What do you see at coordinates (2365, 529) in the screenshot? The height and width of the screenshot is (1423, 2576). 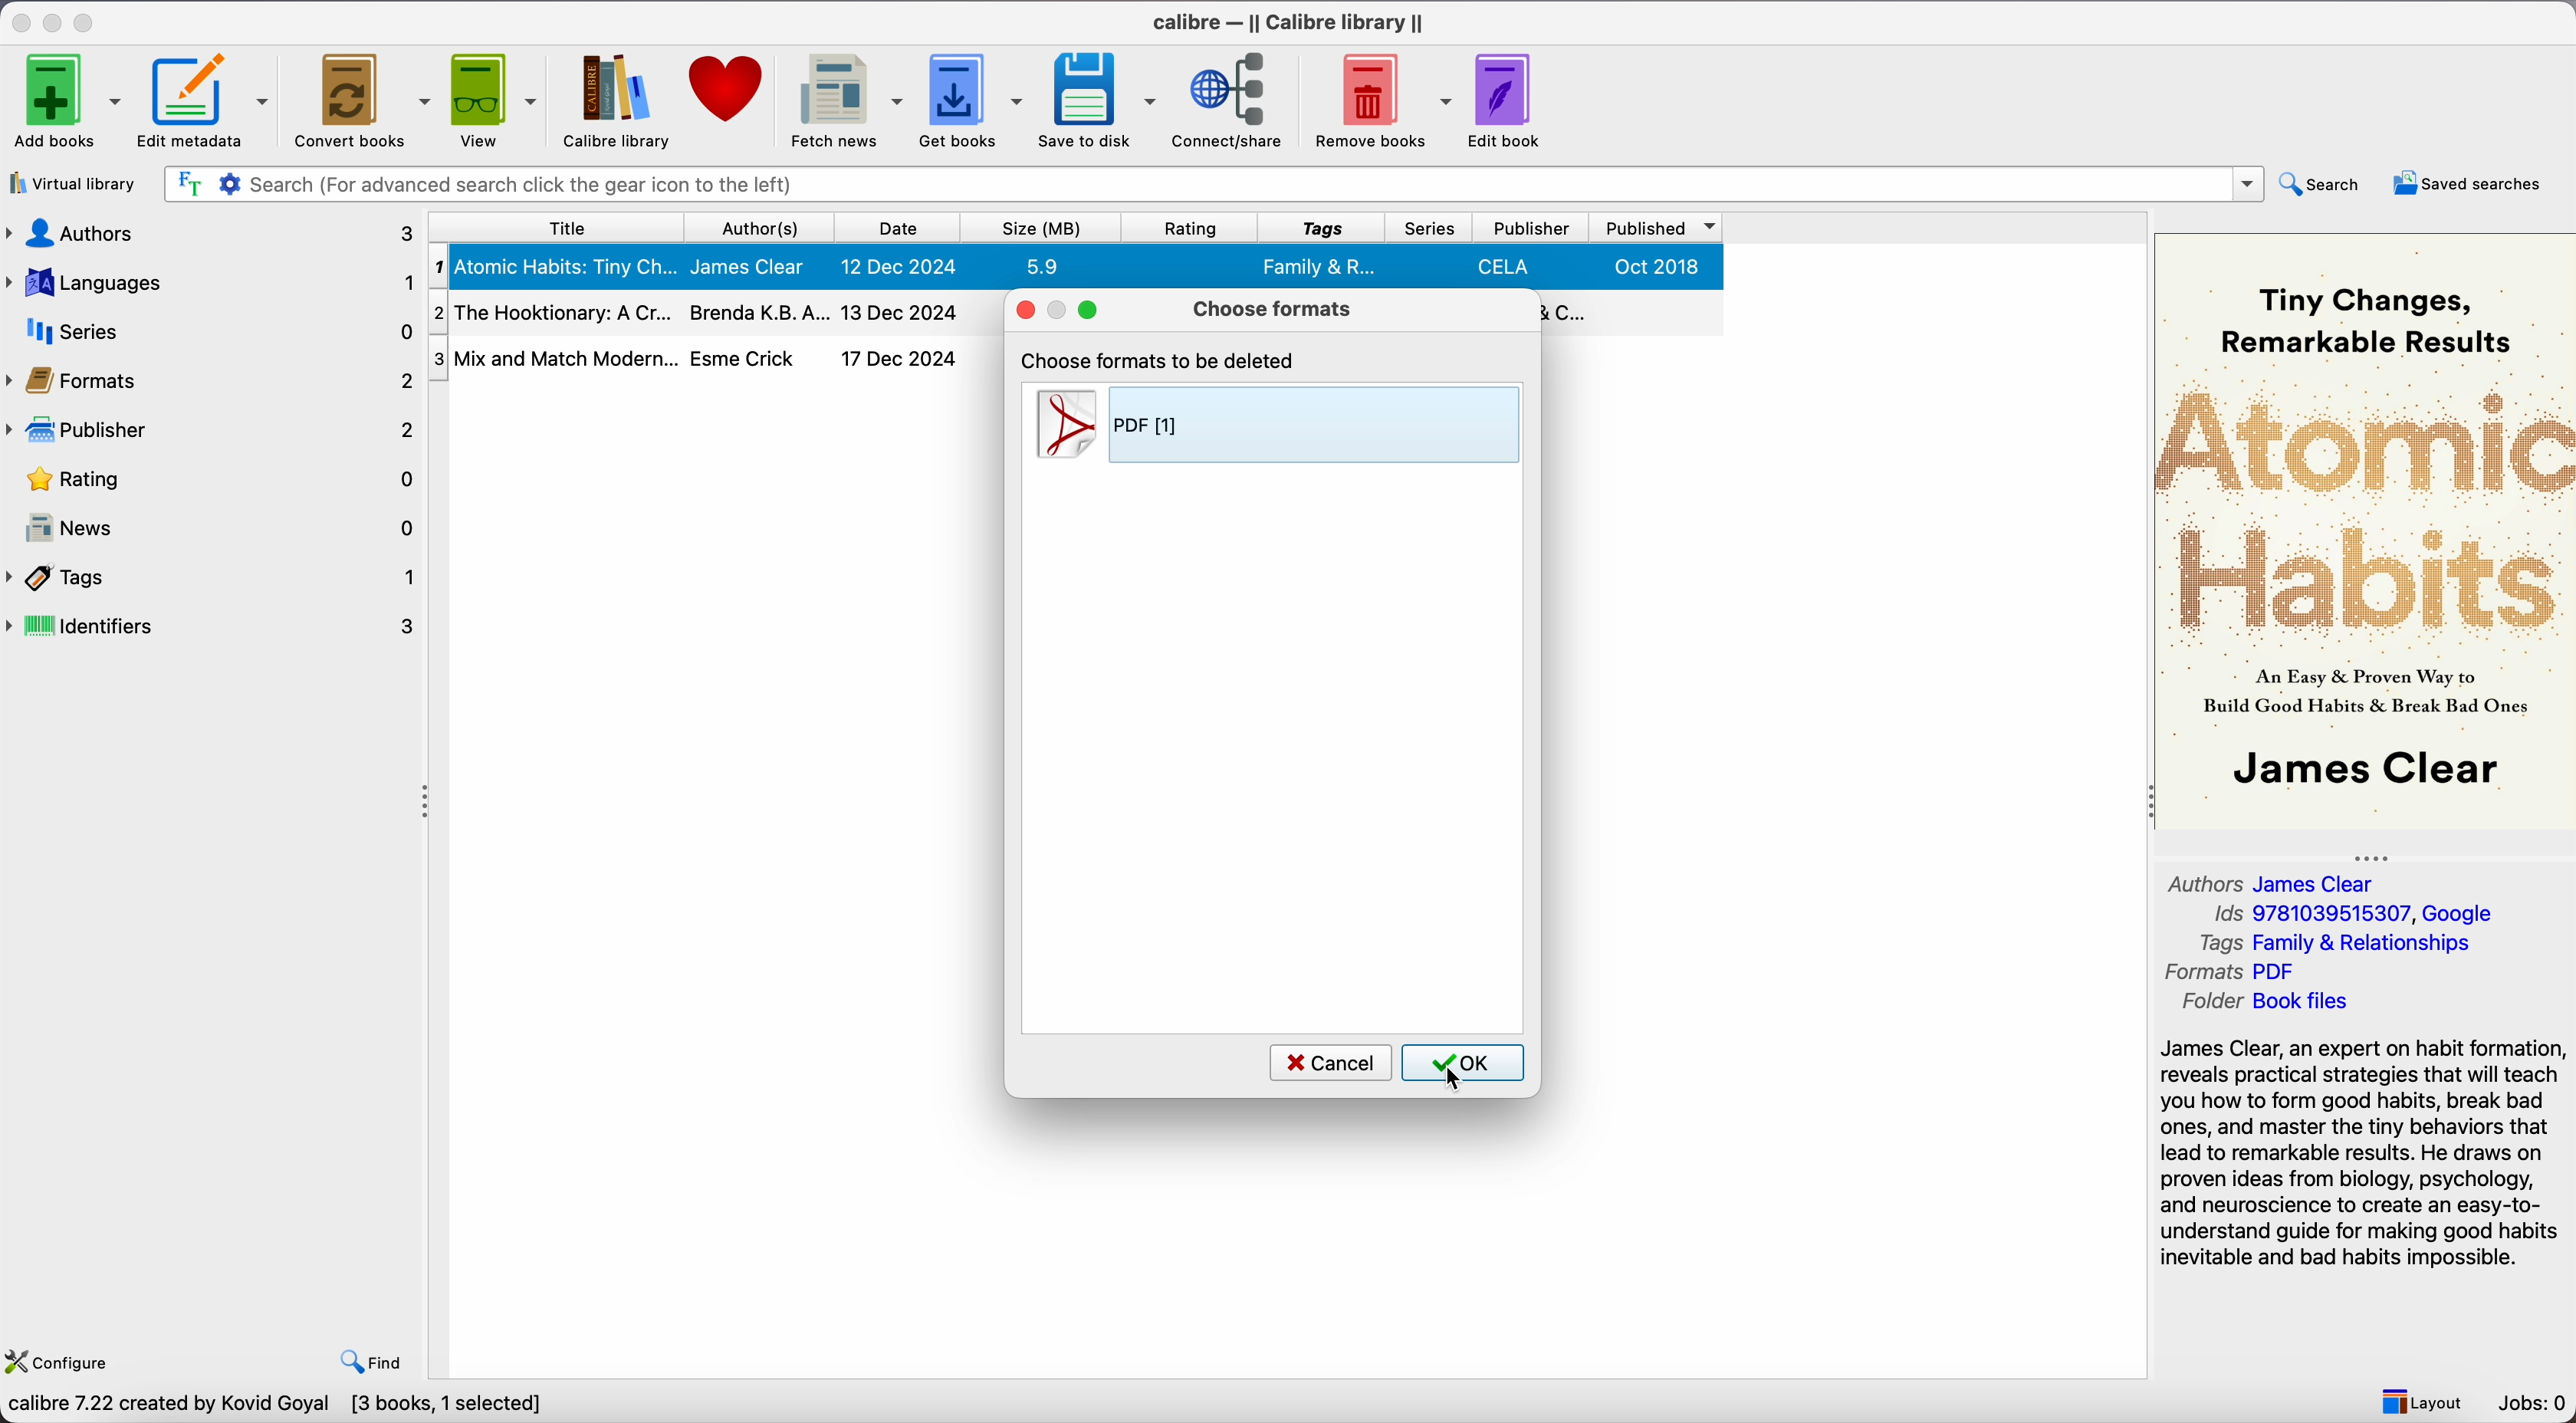 I see `book cover preview` at bounding box center [2365, 529].